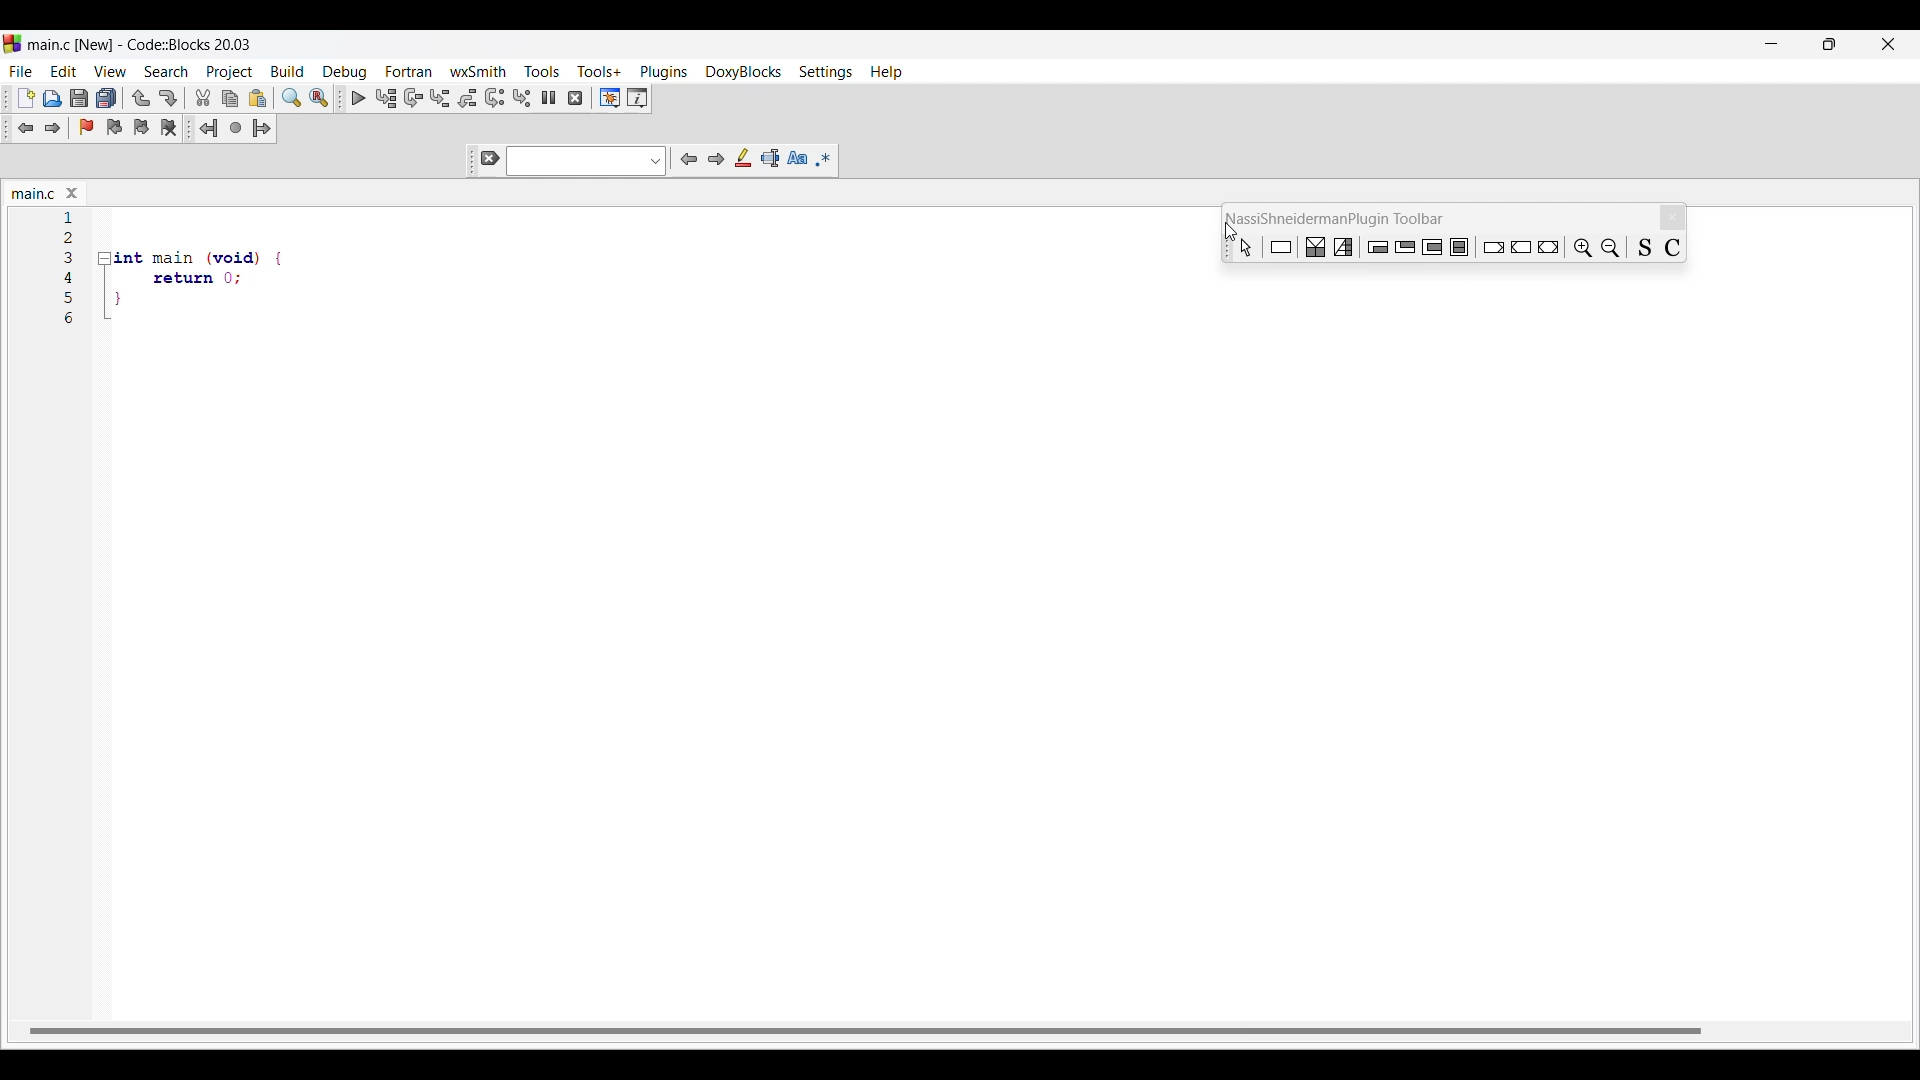 The height and width of the screenshot is (1080, 1920). What do you see at coordinates (1678, 245) in the screenshot?
I see `` at bounding box center [1678, 245].